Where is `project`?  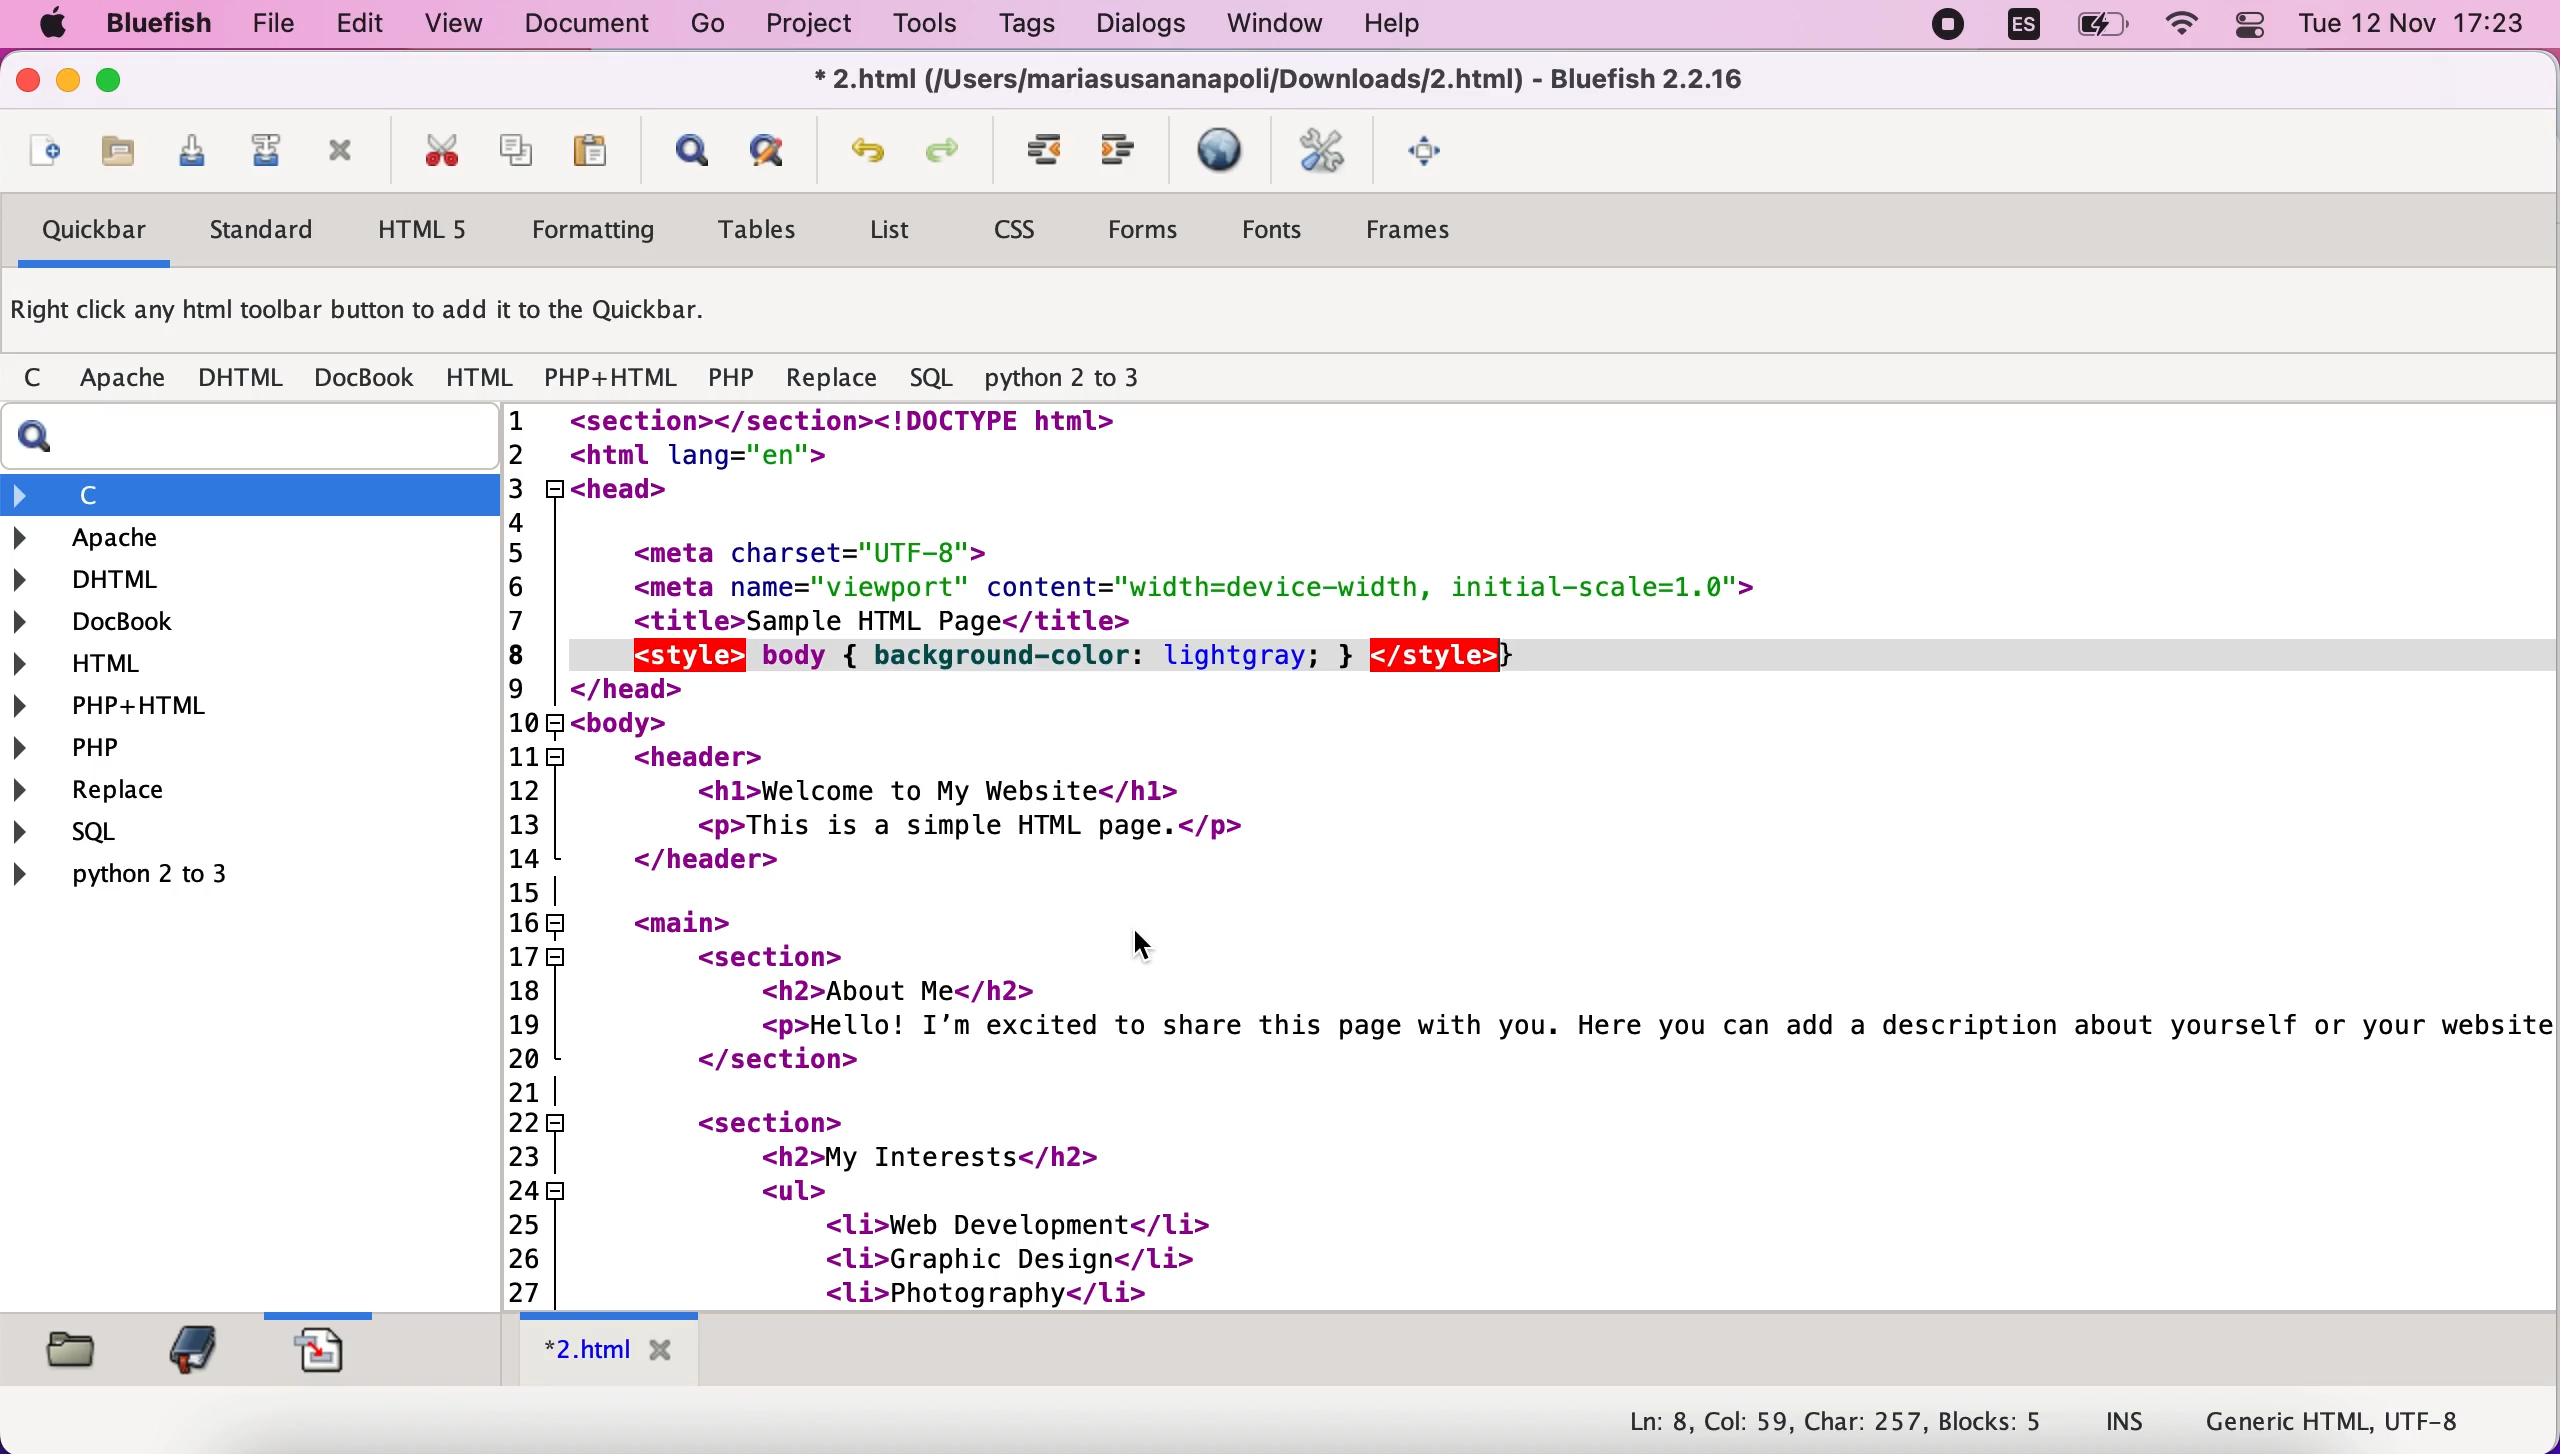
project is located at coordinates (806, 27).